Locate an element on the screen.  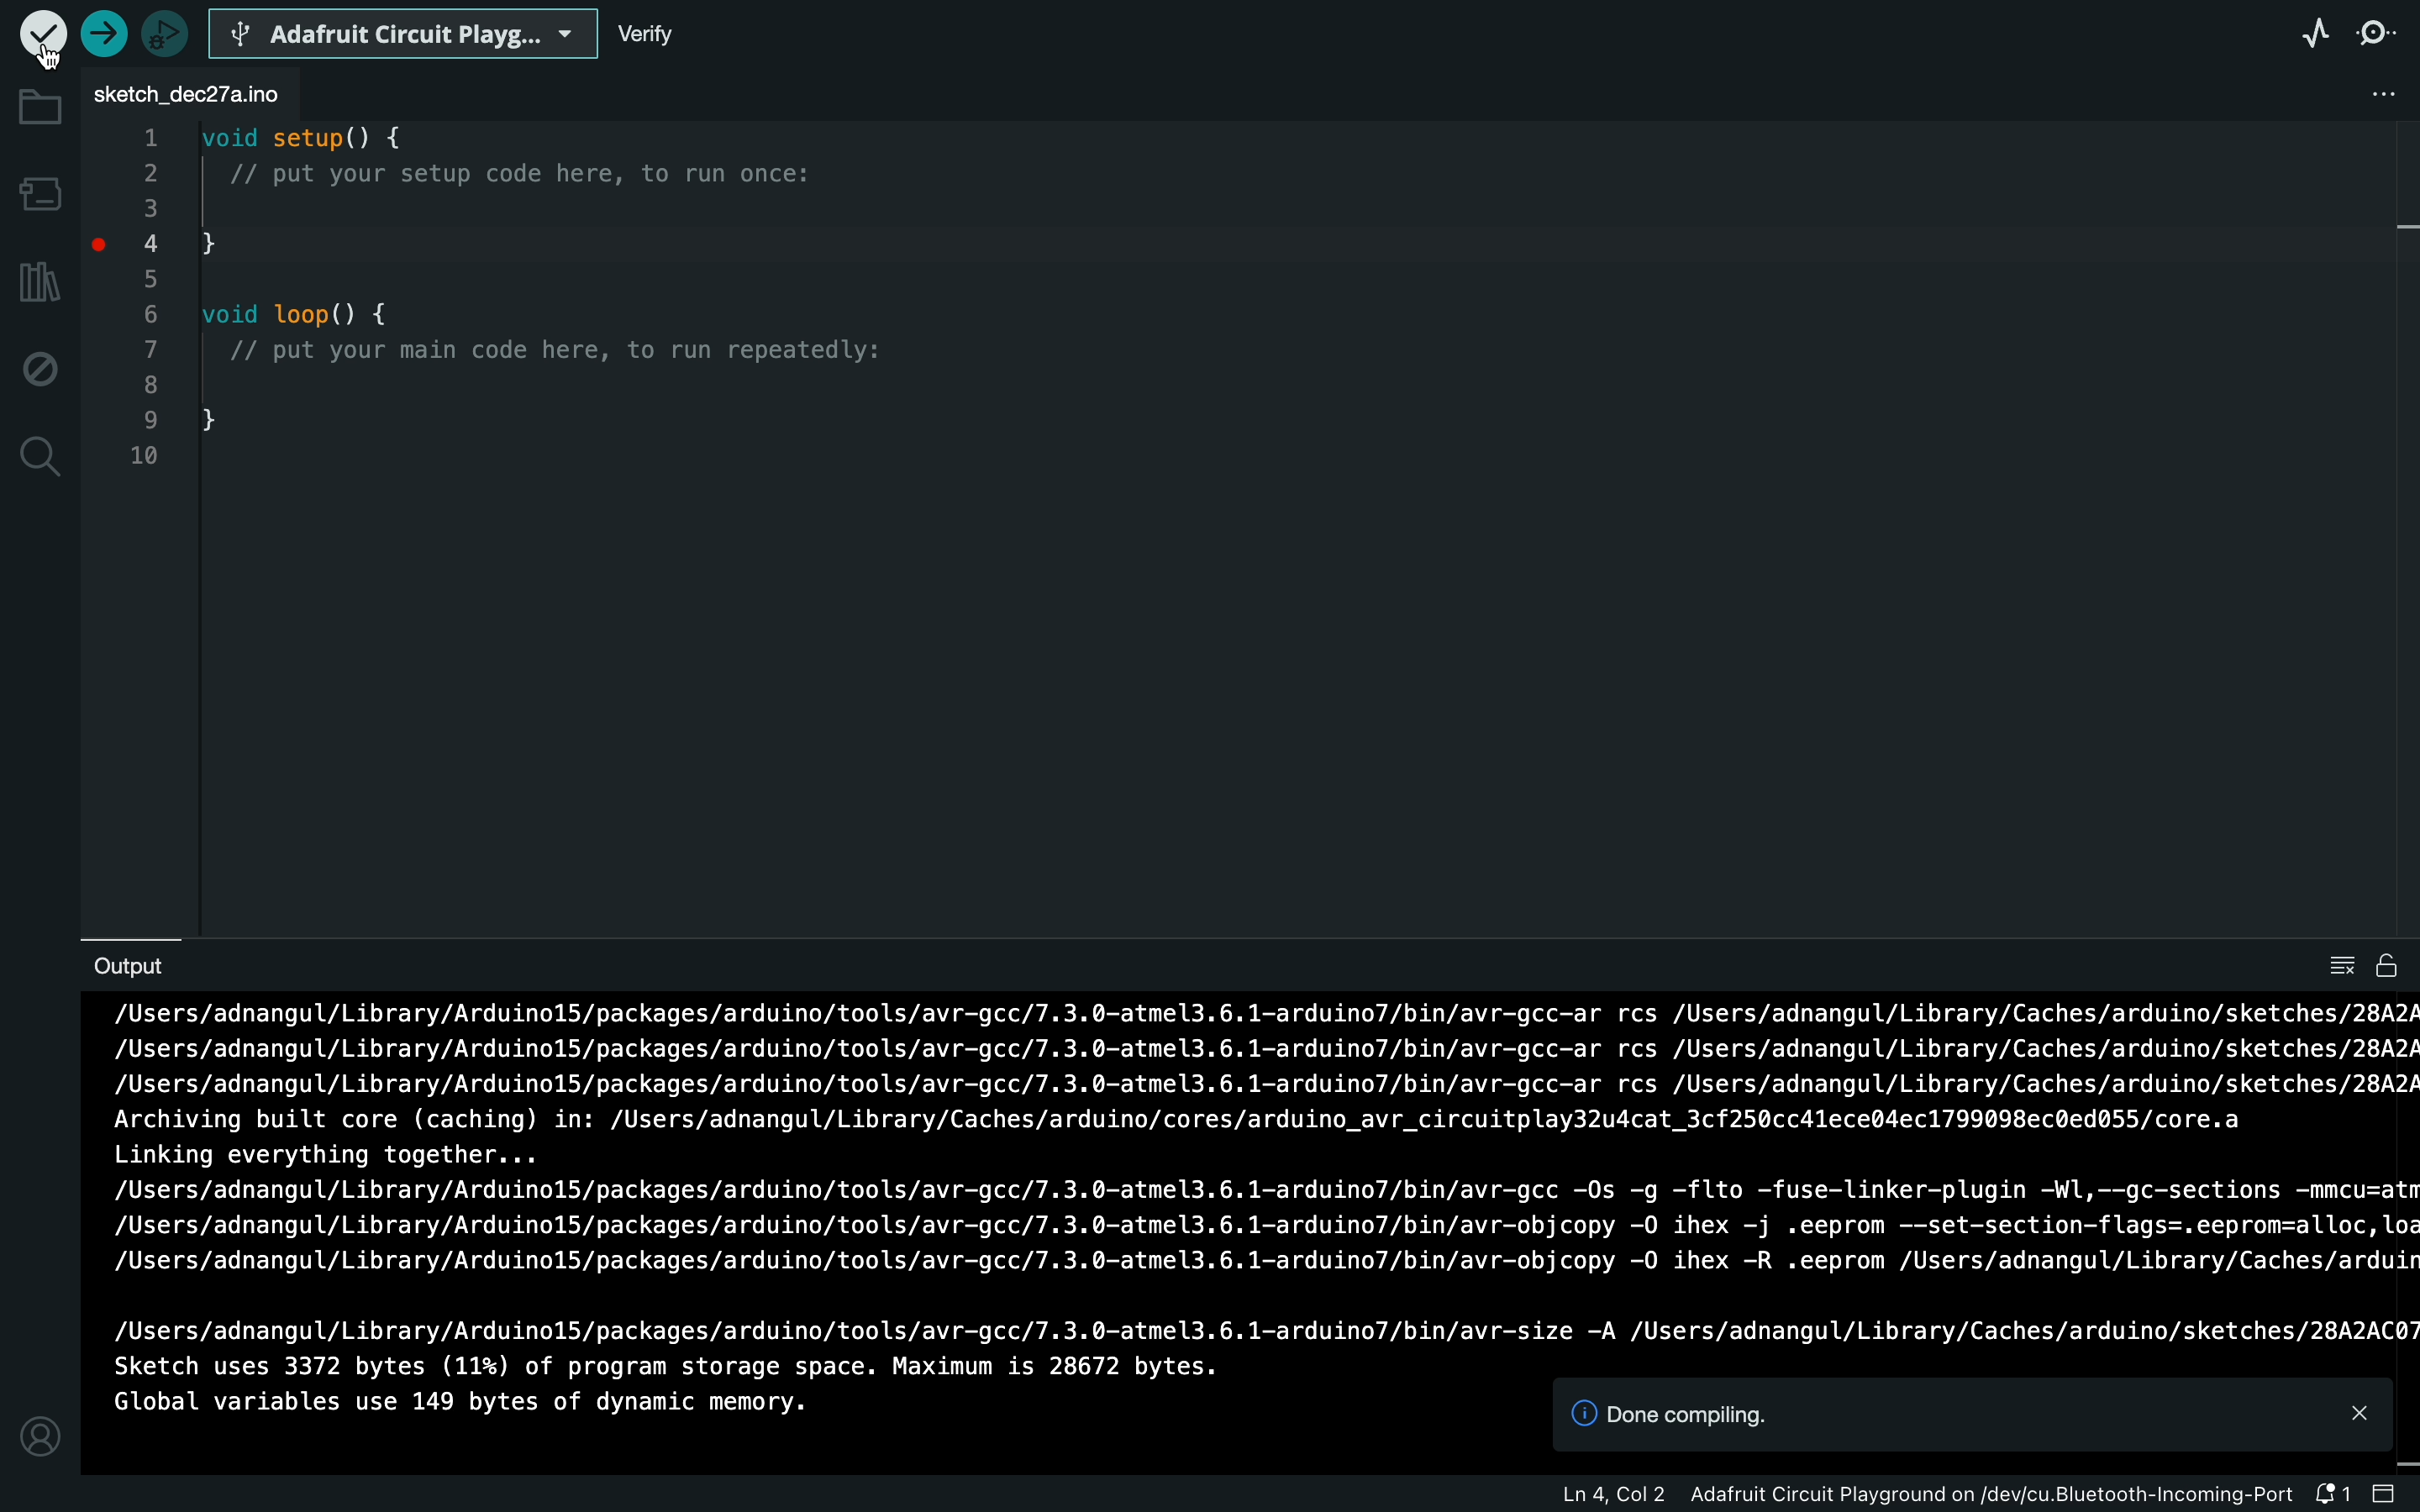
folder is located at coordinates (38, 105).